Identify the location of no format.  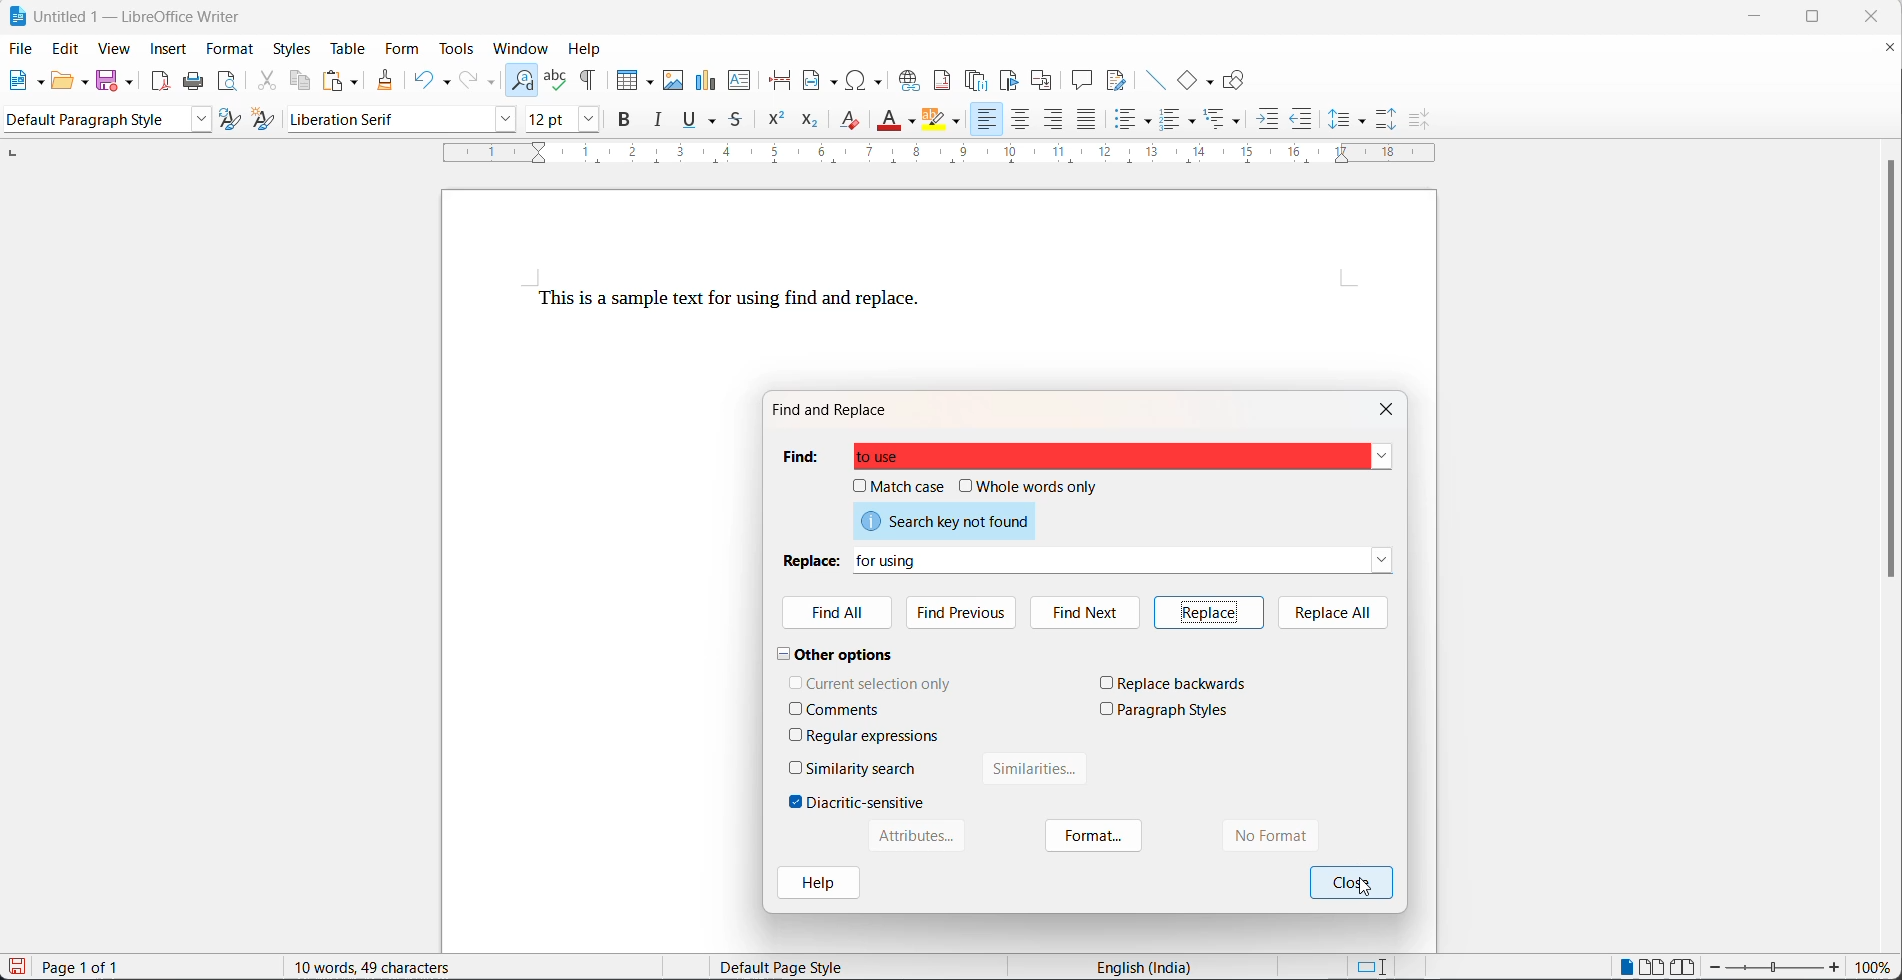
(1292, 836).